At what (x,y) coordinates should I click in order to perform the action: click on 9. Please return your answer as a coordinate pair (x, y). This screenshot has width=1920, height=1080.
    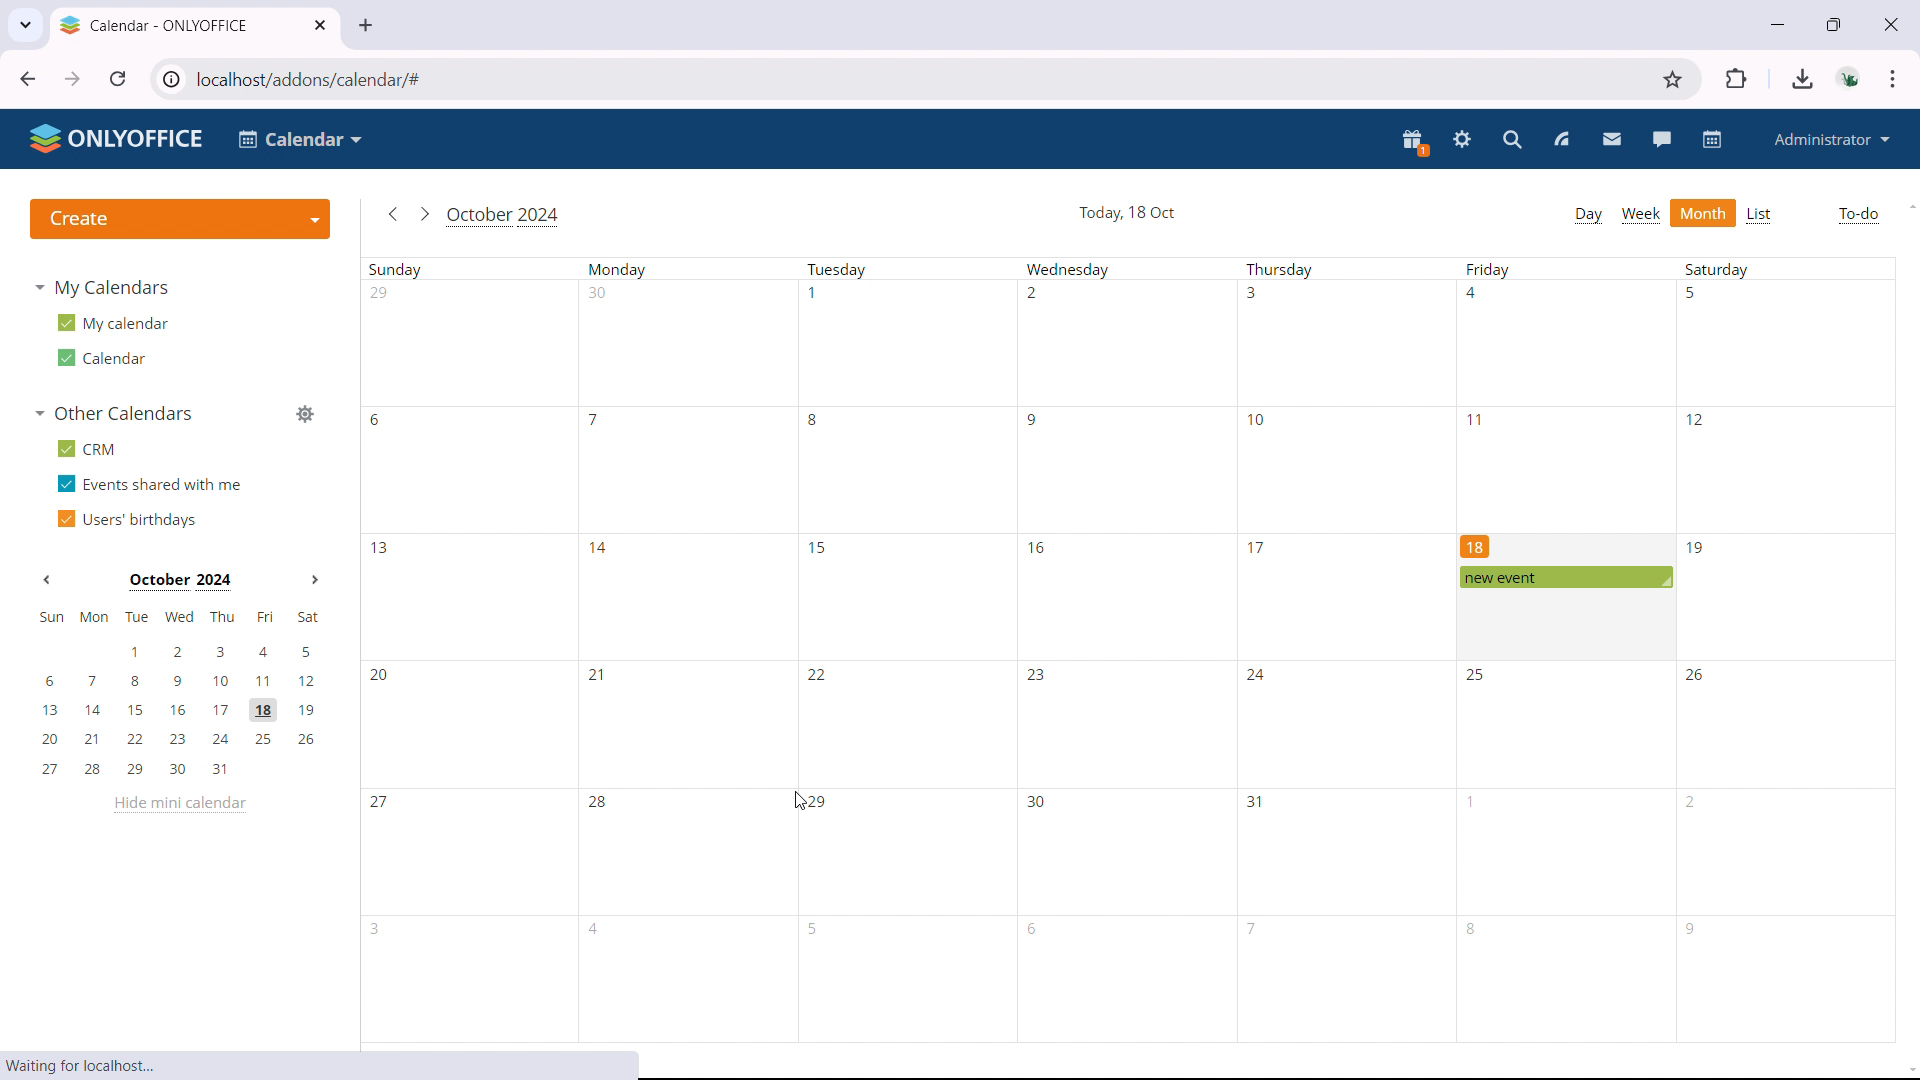
    Looking at the image, I should click on (1690, 930).